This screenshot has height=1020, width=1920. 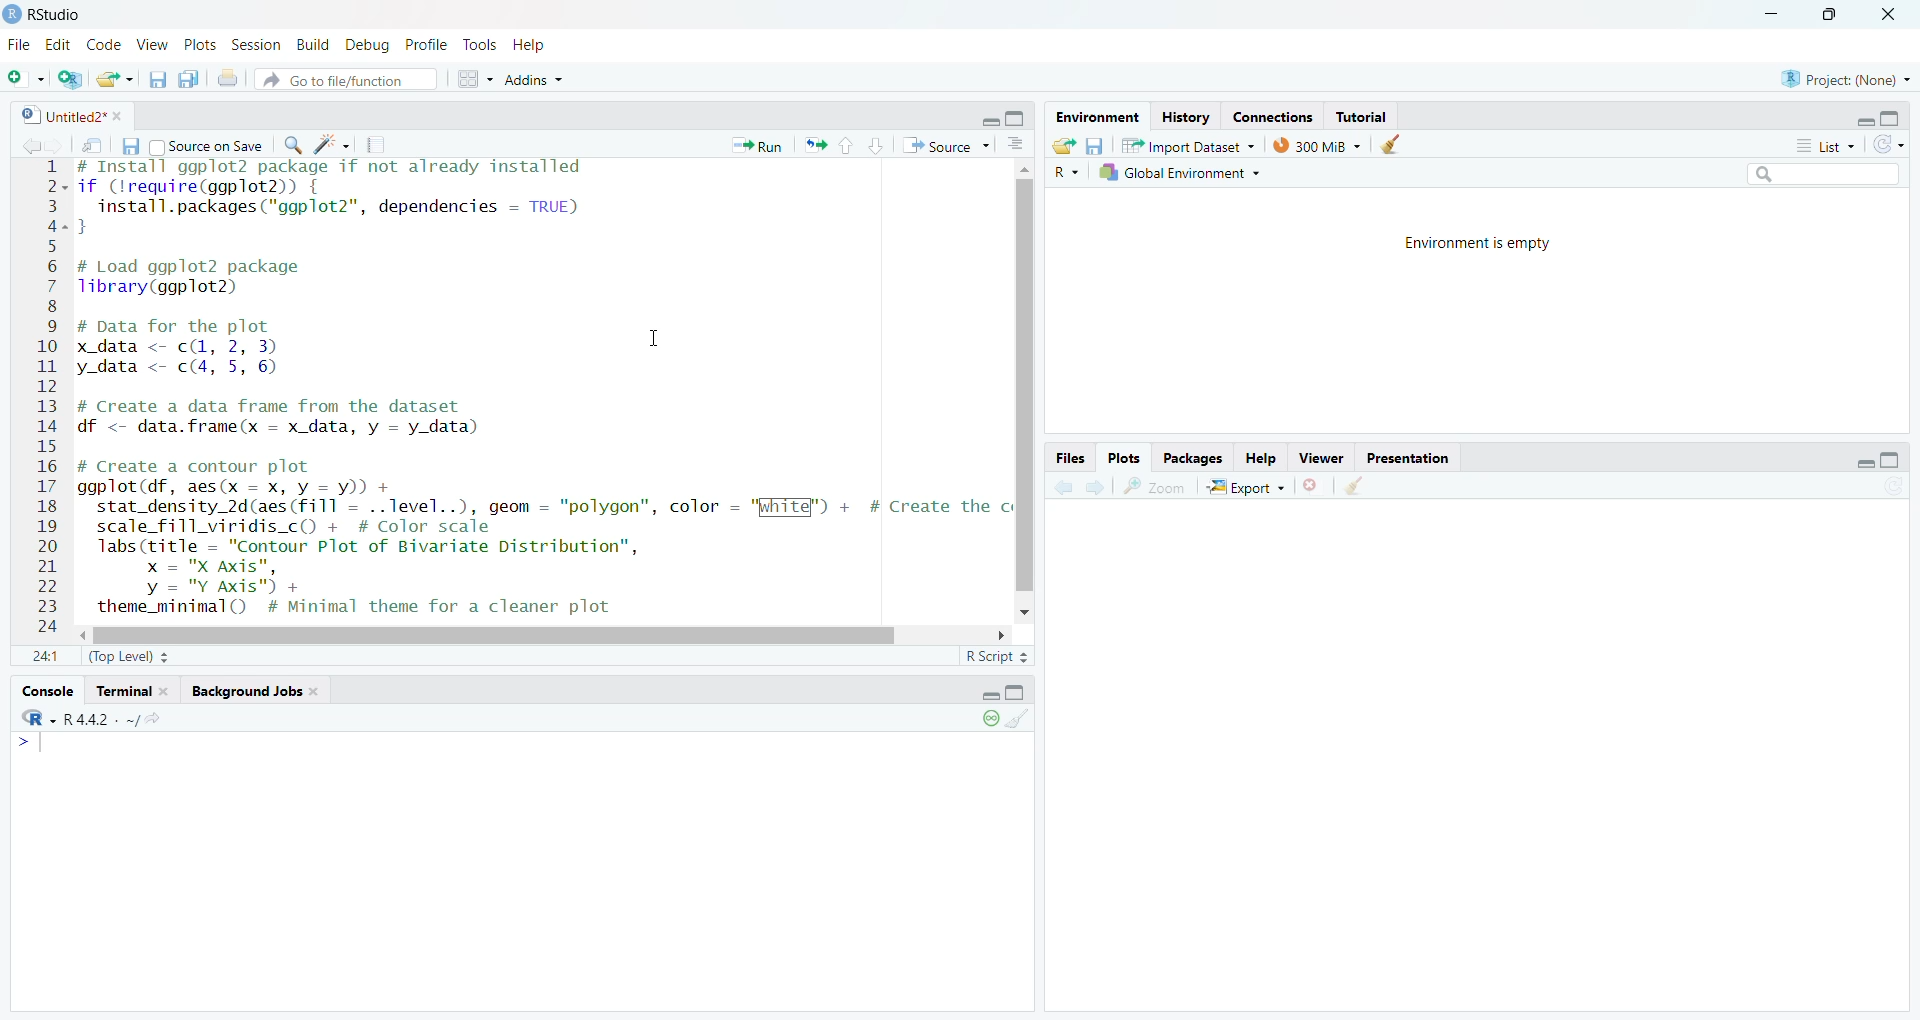 I want to click on print the current file, so click(x=224, y=77).